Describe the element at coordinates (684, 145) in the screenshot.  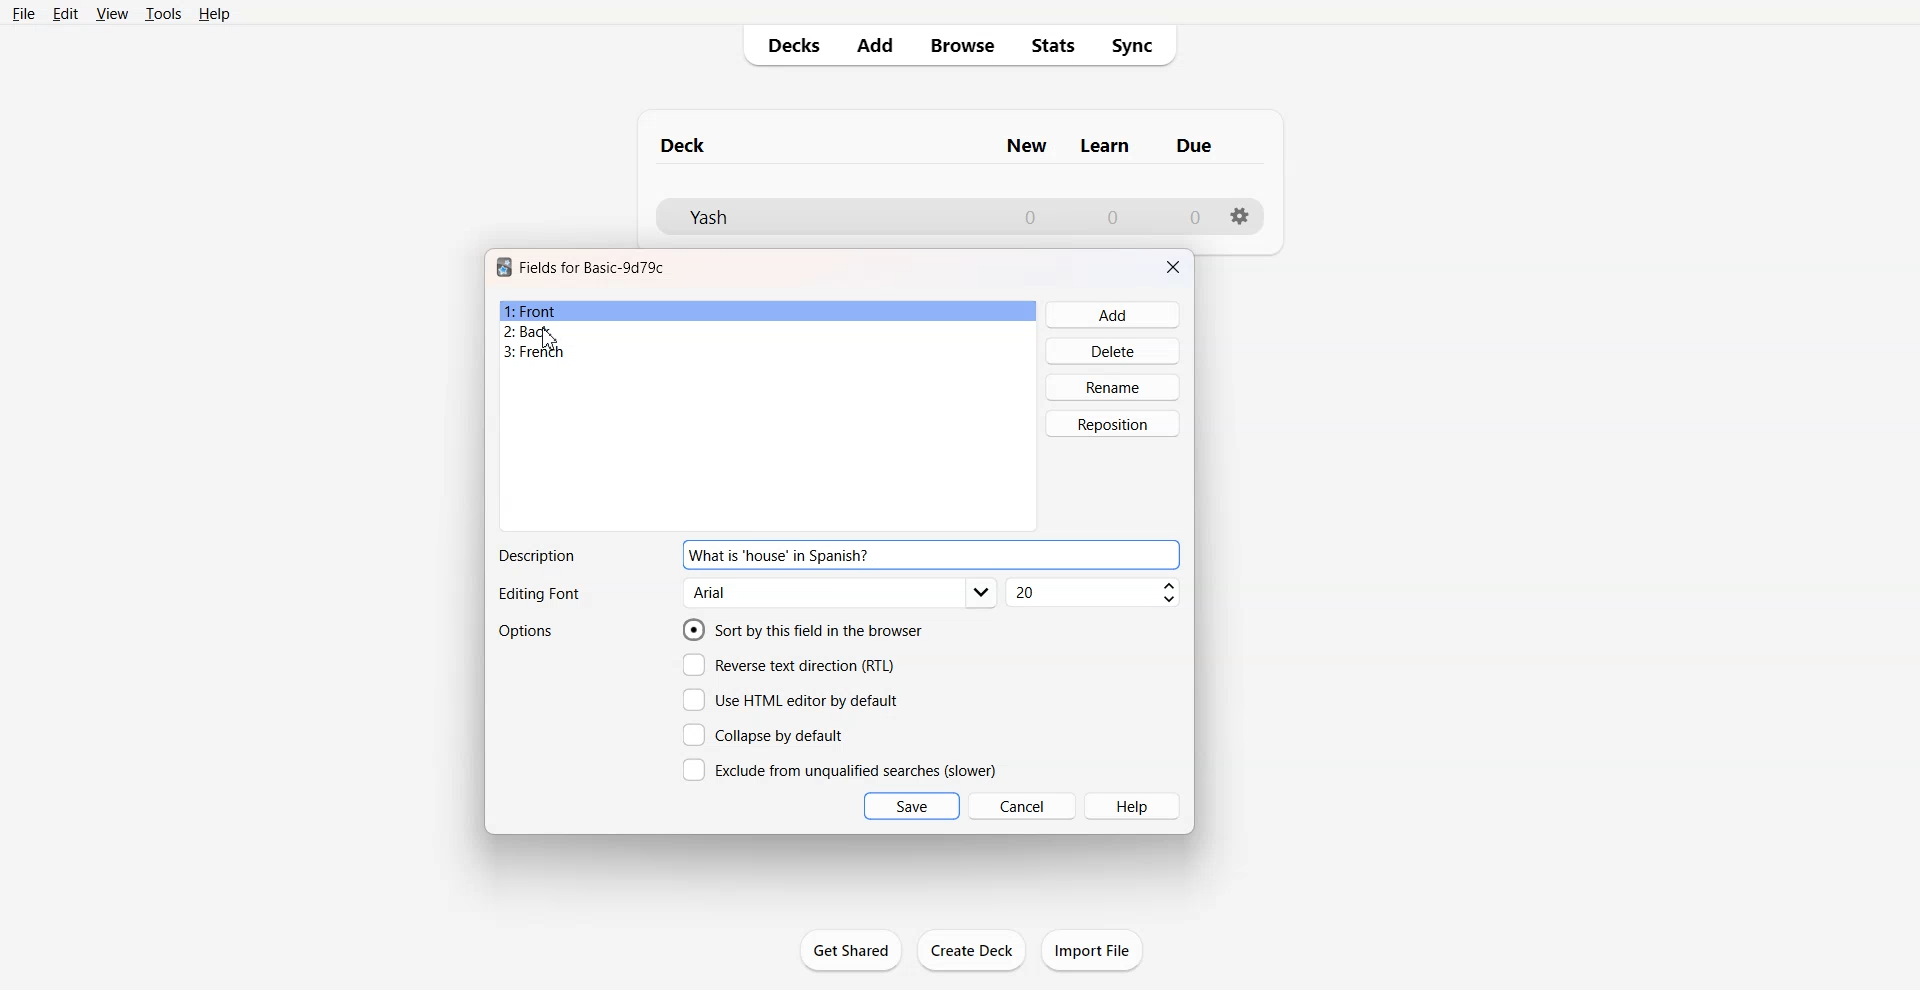
I see `Text 1` at that location.